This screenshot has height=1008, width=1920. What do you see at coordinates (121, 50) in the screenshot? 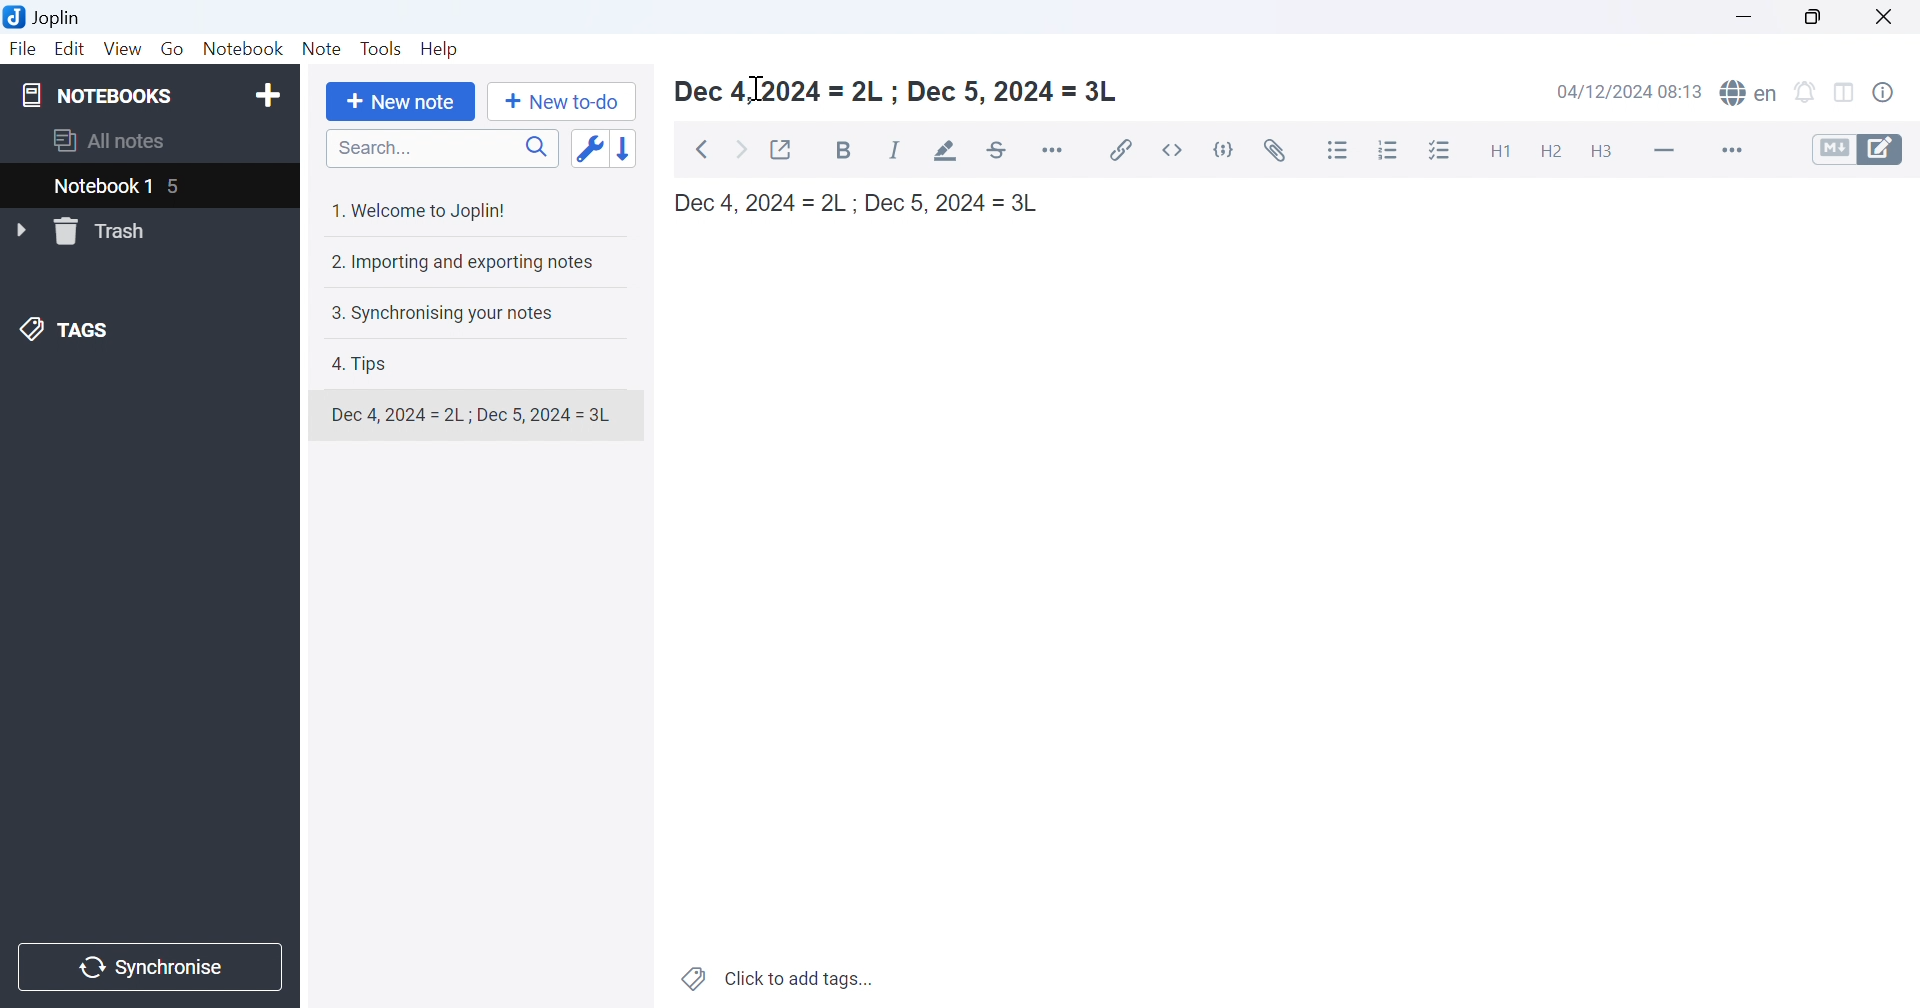
I see `View` at bounding box center [121, 50].